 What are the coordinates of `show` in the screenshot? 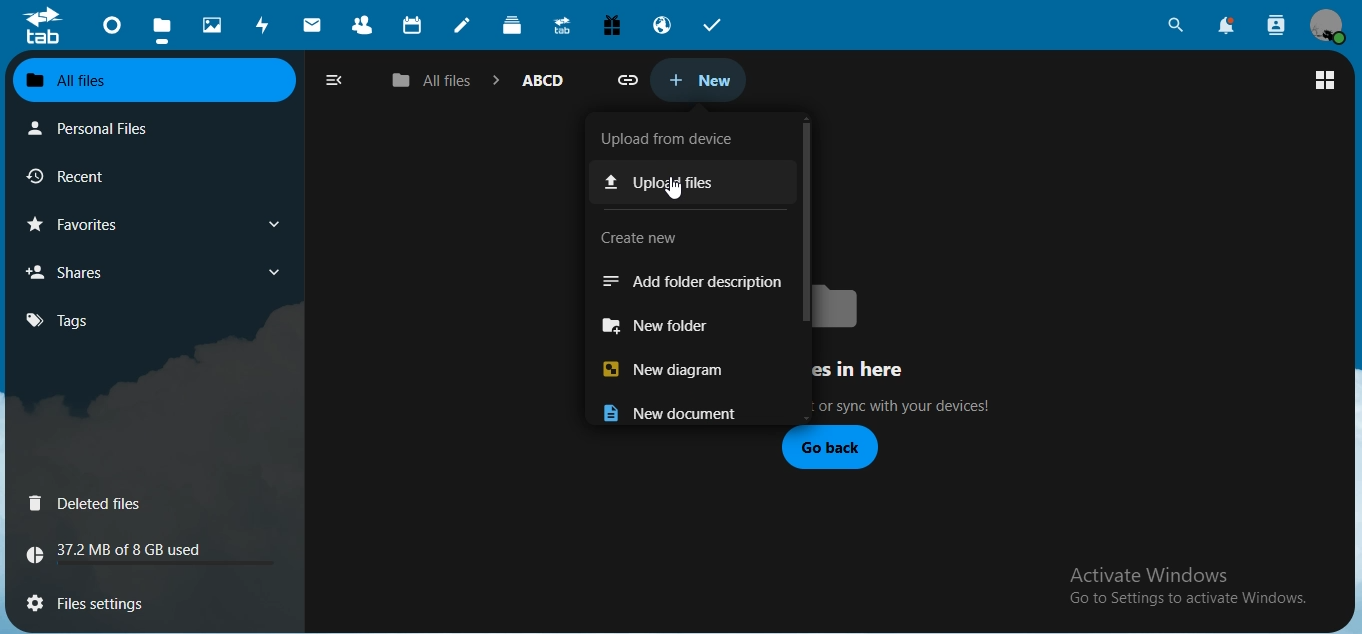 It's located at (275, 222).